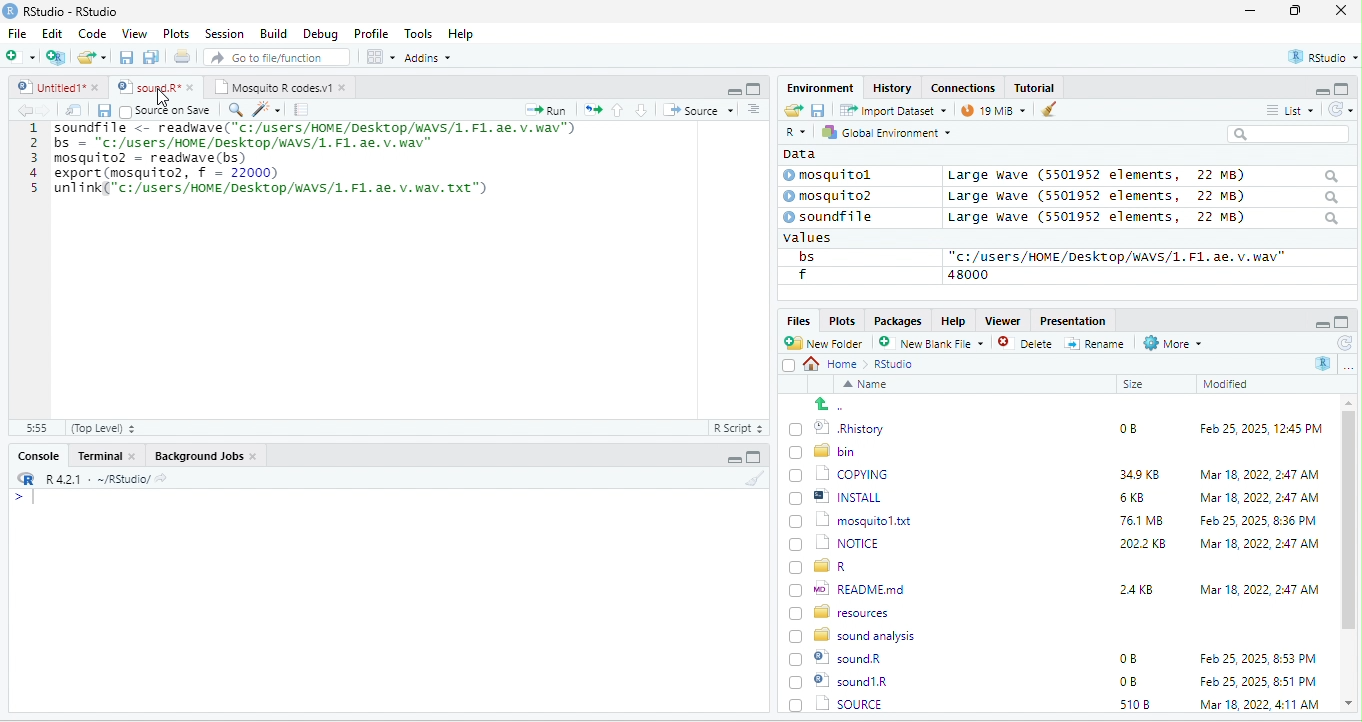  Describe the element at coordinates (849, 703) in the screenshot. I see `Uninstall.exe` at that location.